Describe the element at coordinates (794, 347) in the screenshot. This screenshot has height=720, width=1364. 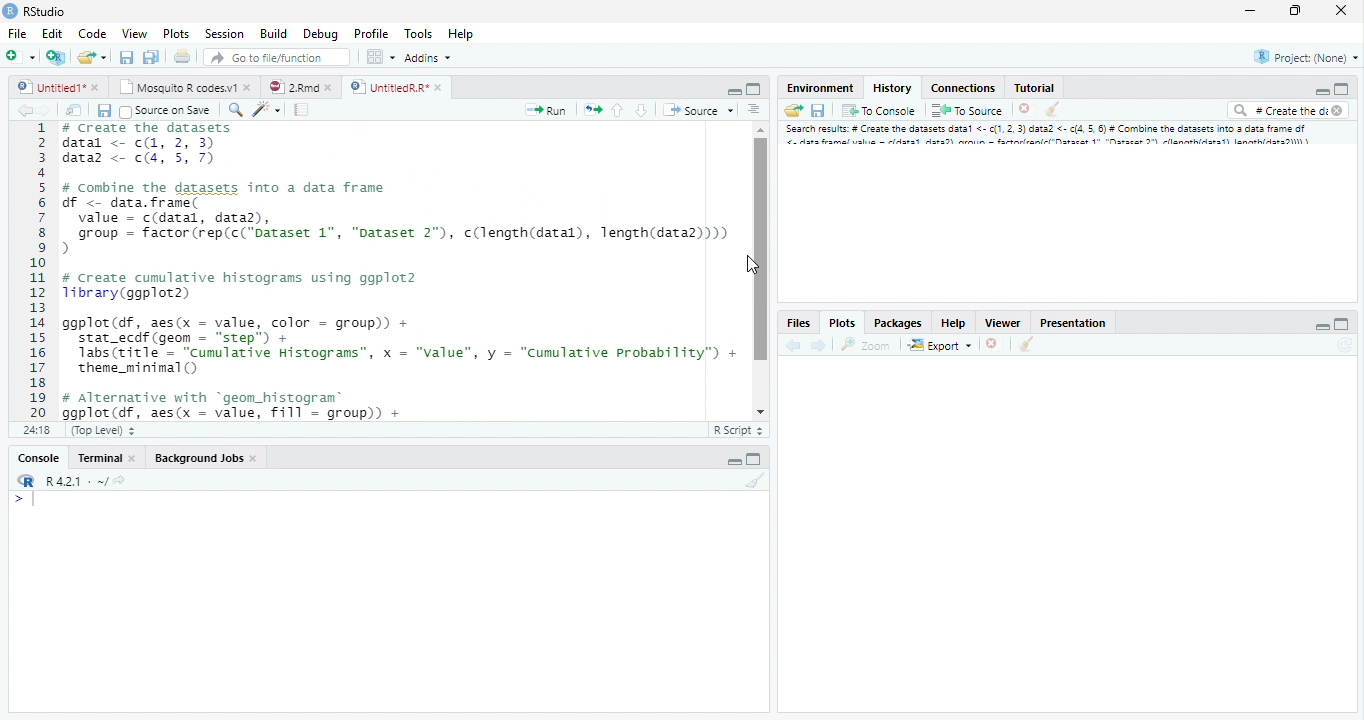
I see `back` at that location.